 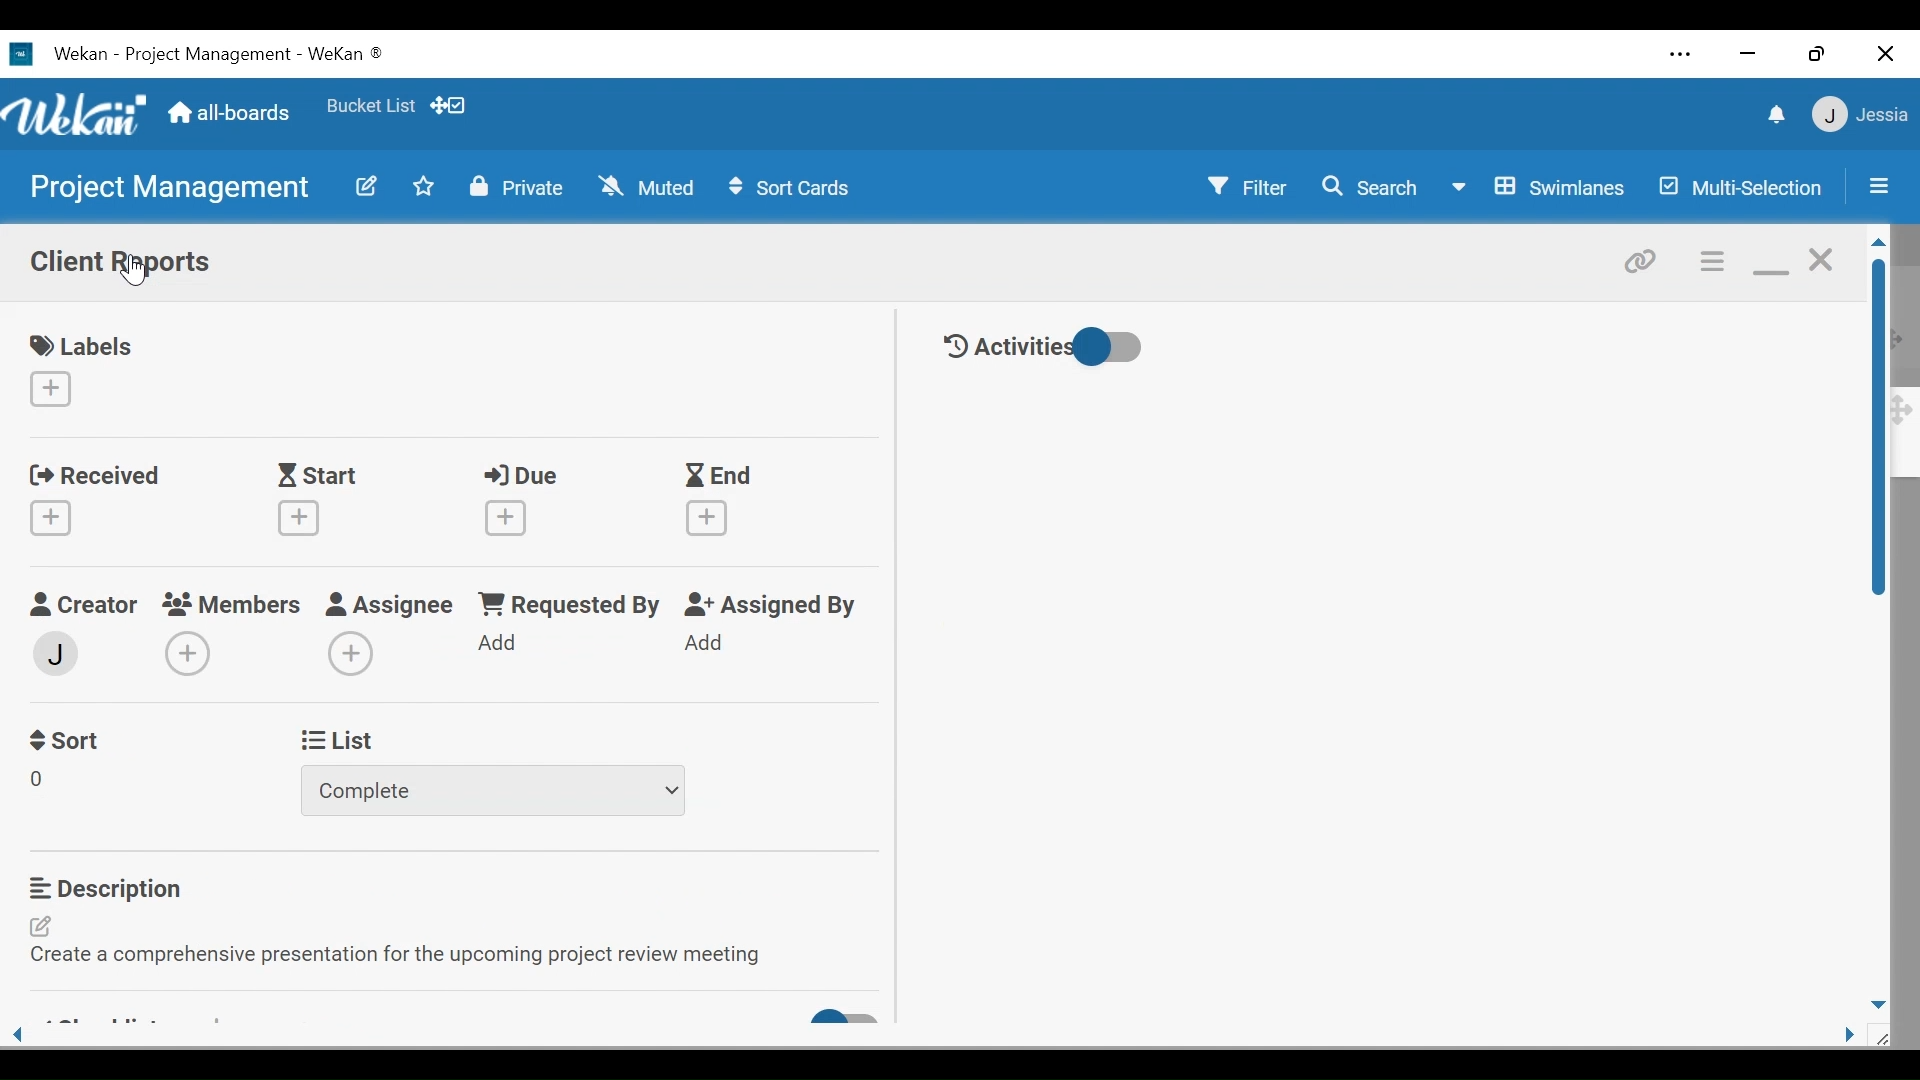 What do you see at coordinates (574, 605) in the screenshot?
I see `Requested By` at bounding box center [574, 605].